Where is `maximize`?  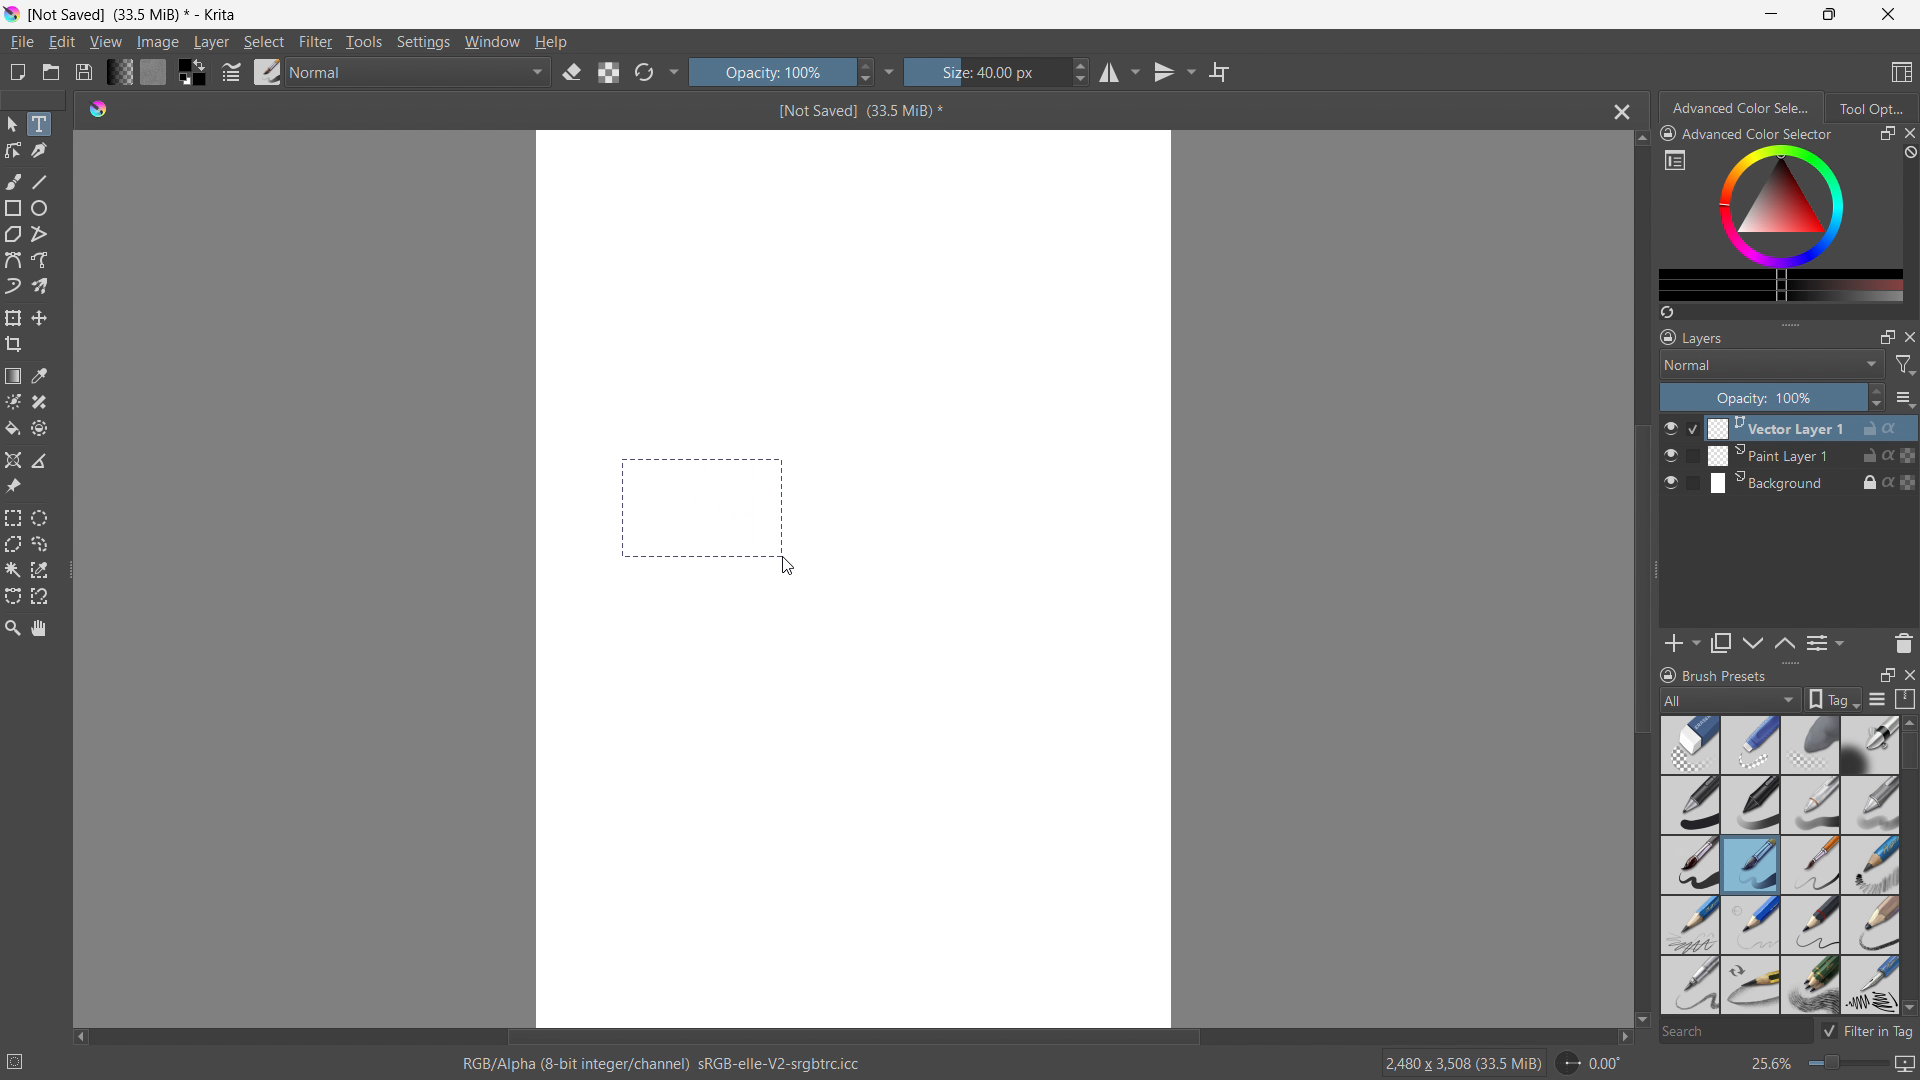
maximize is located at coordinates (1886, 674).